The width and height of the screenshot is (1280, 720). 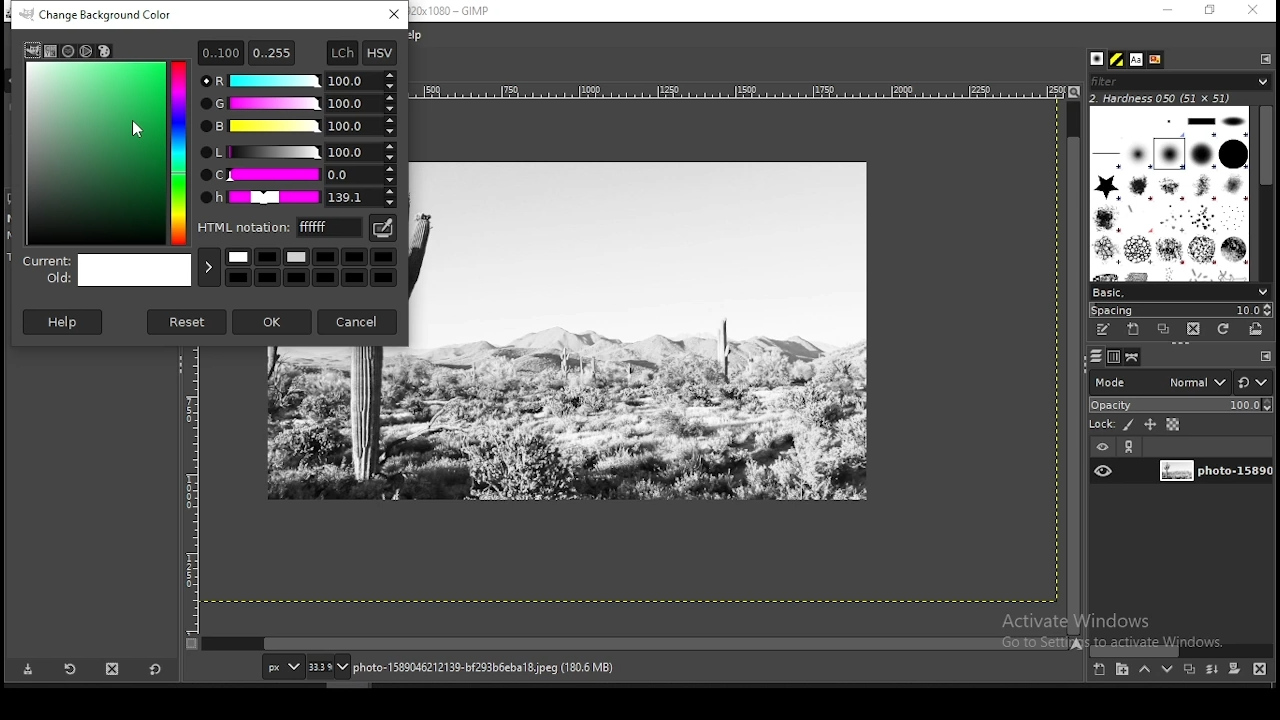 I want to click on mask layer, so click(x=1234, y=670).